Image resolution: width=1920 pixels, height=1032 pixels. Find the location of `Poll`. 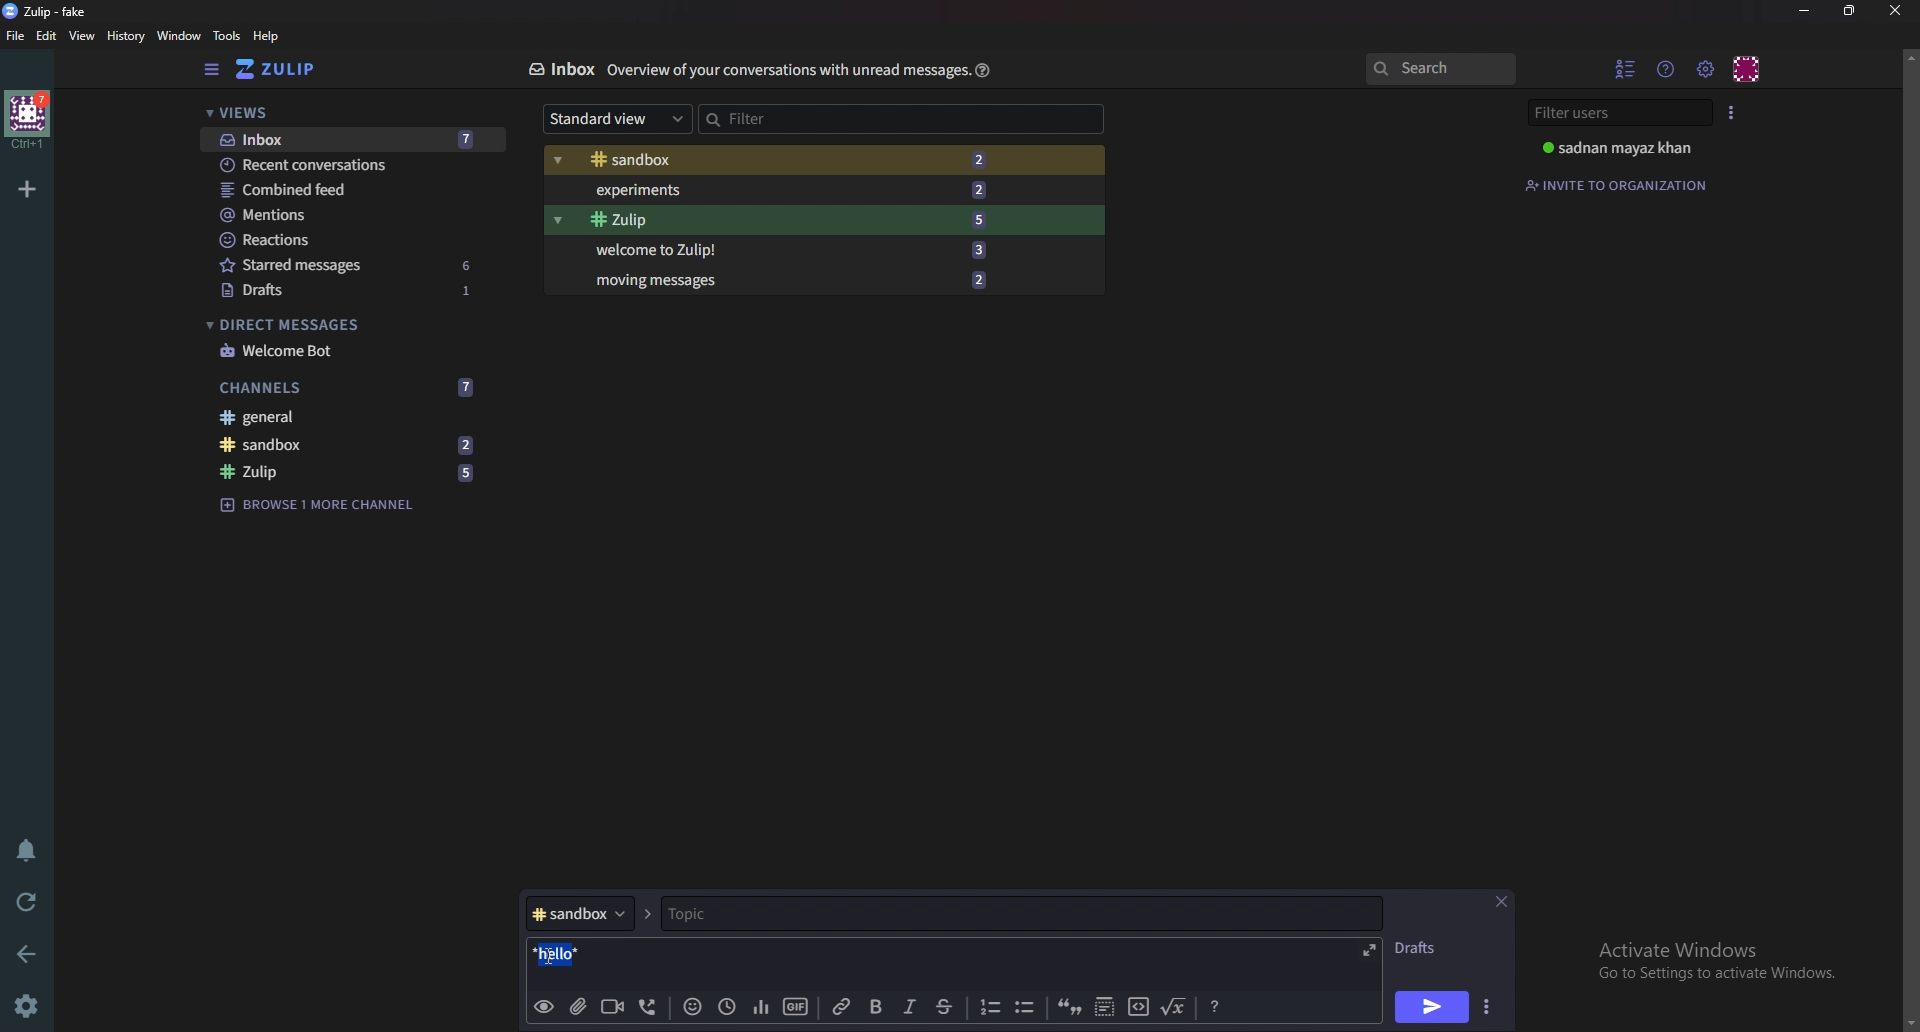

Poll is located at coordinates (759, 1008).